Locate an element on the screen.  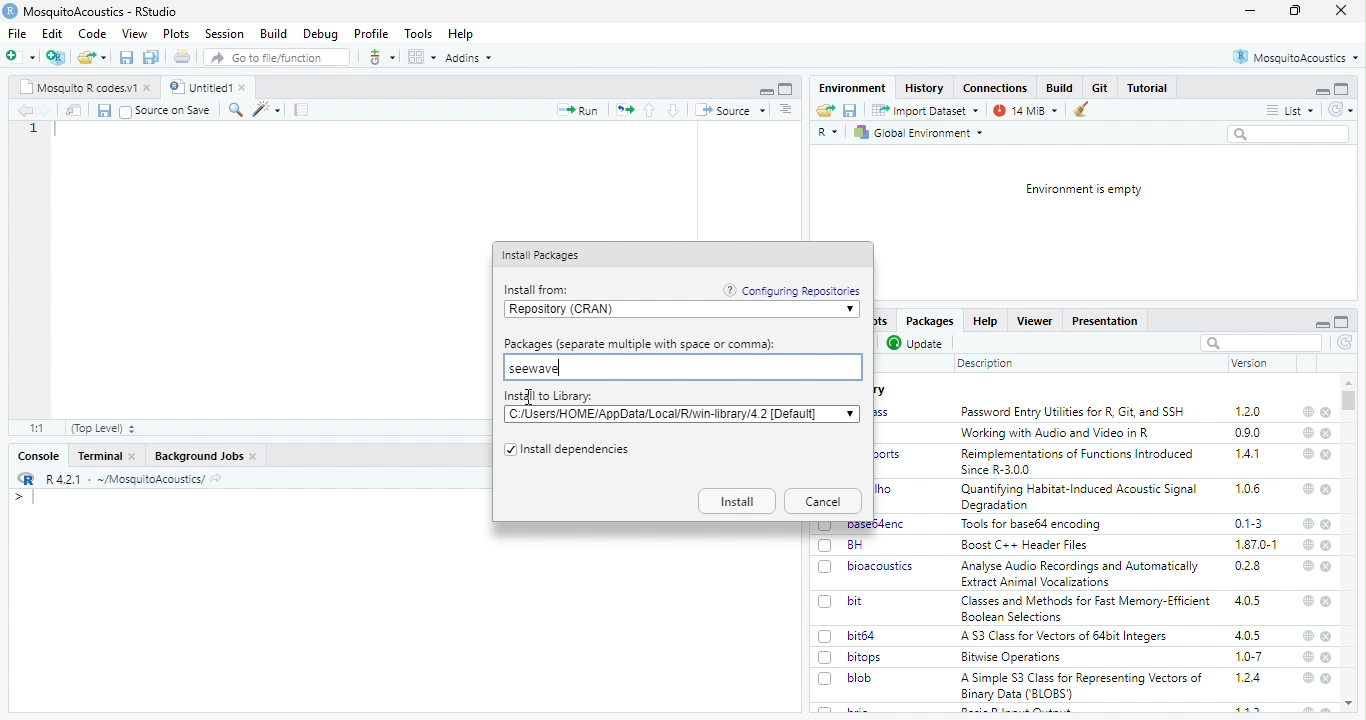
01-3 is located at coordinates (1249, 523).